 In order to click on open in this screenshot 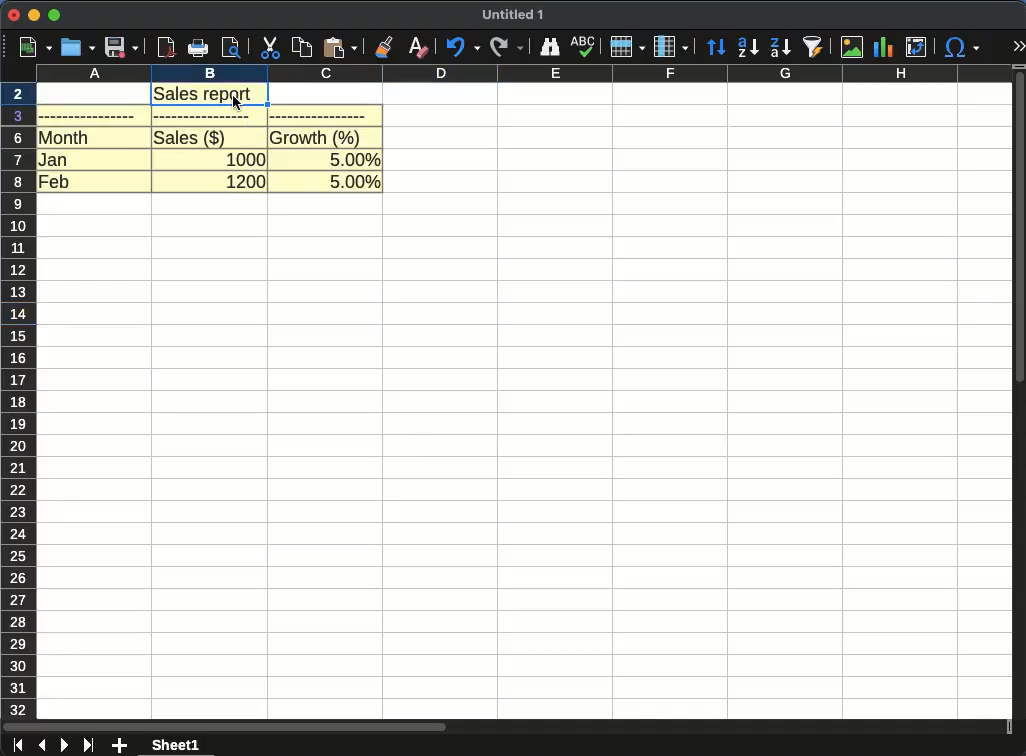, I will do `click(78, 48)`.